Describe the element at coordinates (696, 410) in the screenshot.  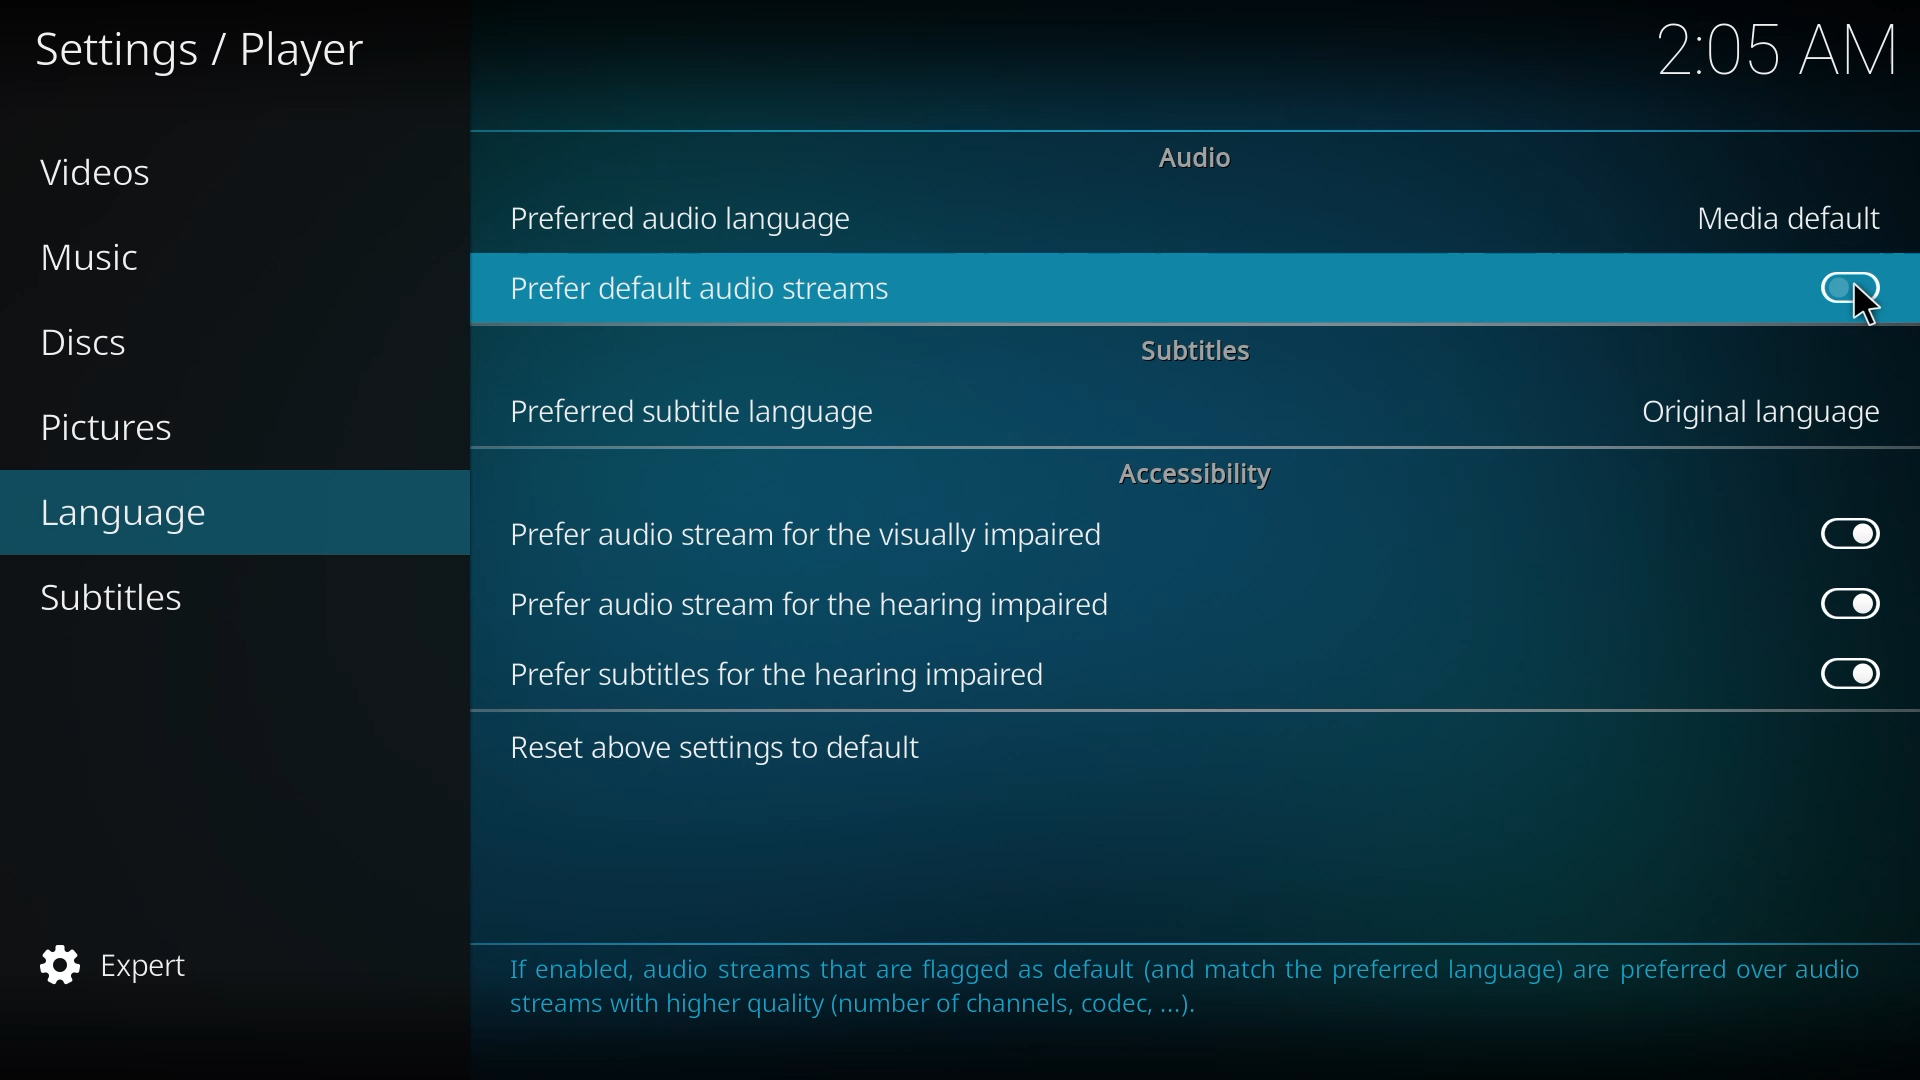
I see `preferred subtitle language` at that location.